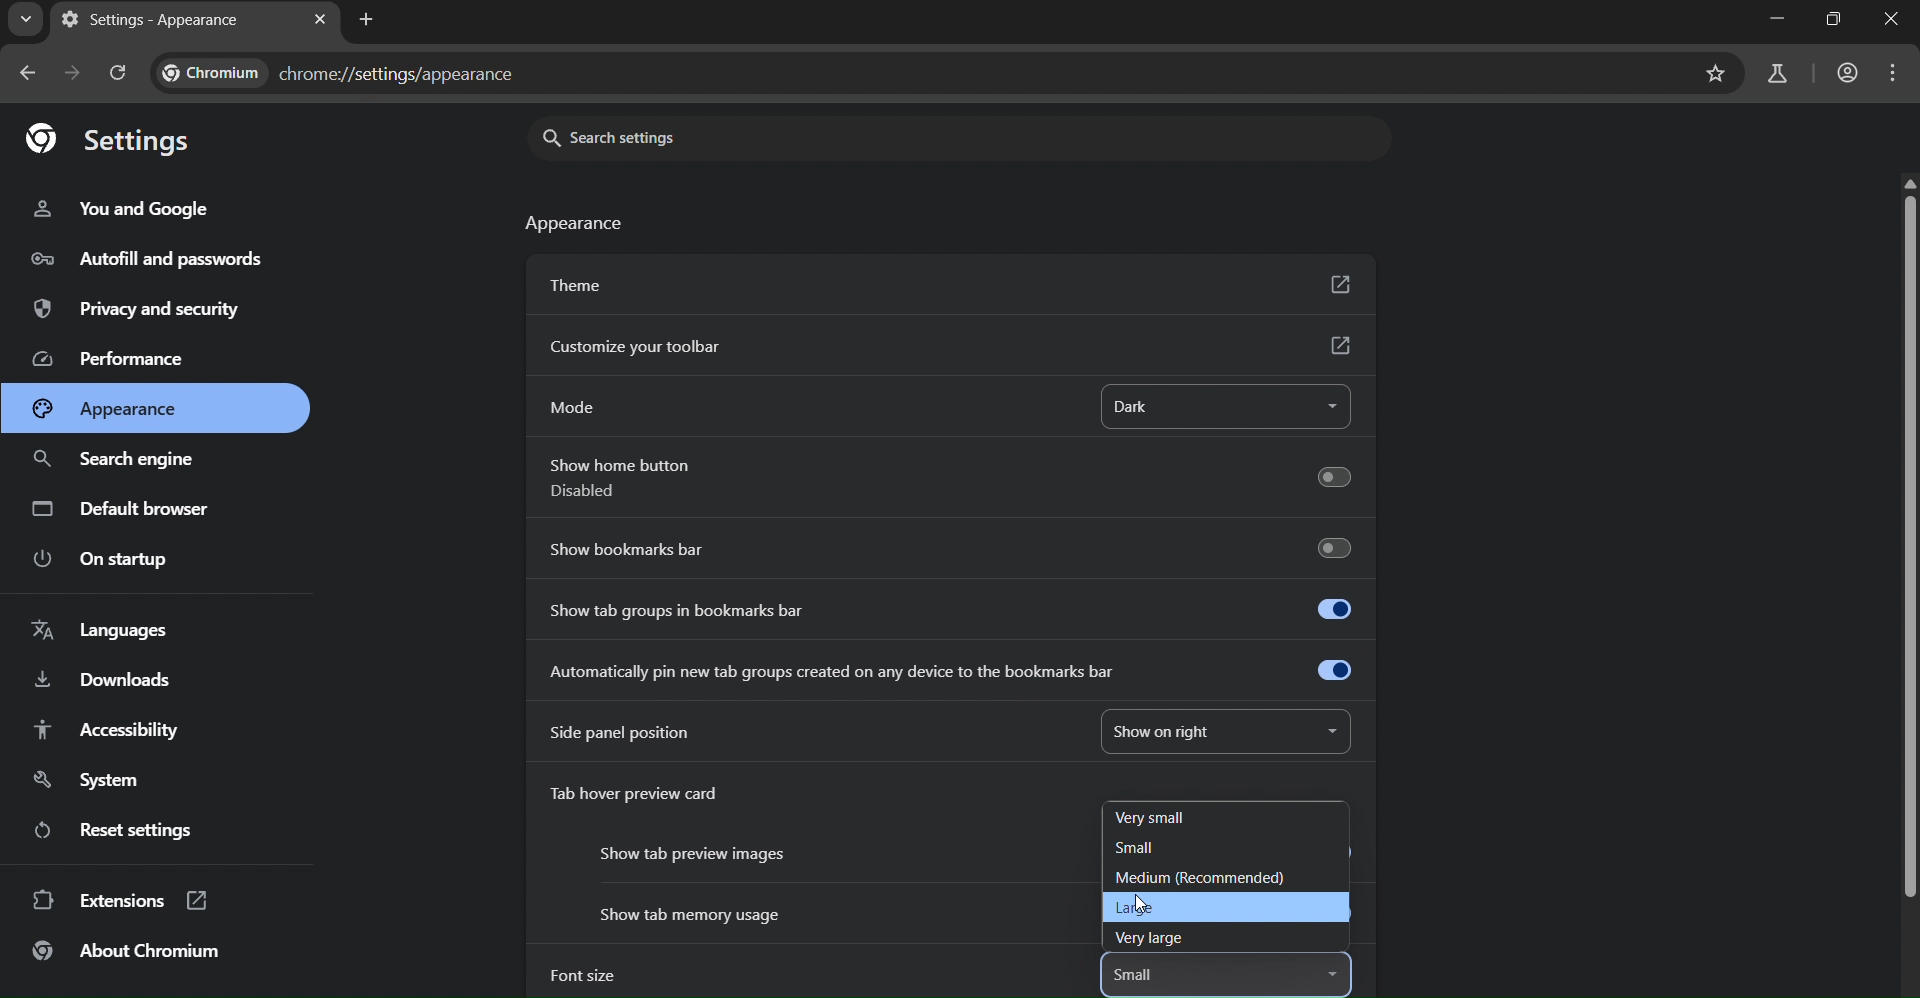 Image resolution: width=1920 pixels, height=998 pixels. Describe the element at coordinates (689, 915) in the screenshot. I see `show tab memoryusage` at that location.